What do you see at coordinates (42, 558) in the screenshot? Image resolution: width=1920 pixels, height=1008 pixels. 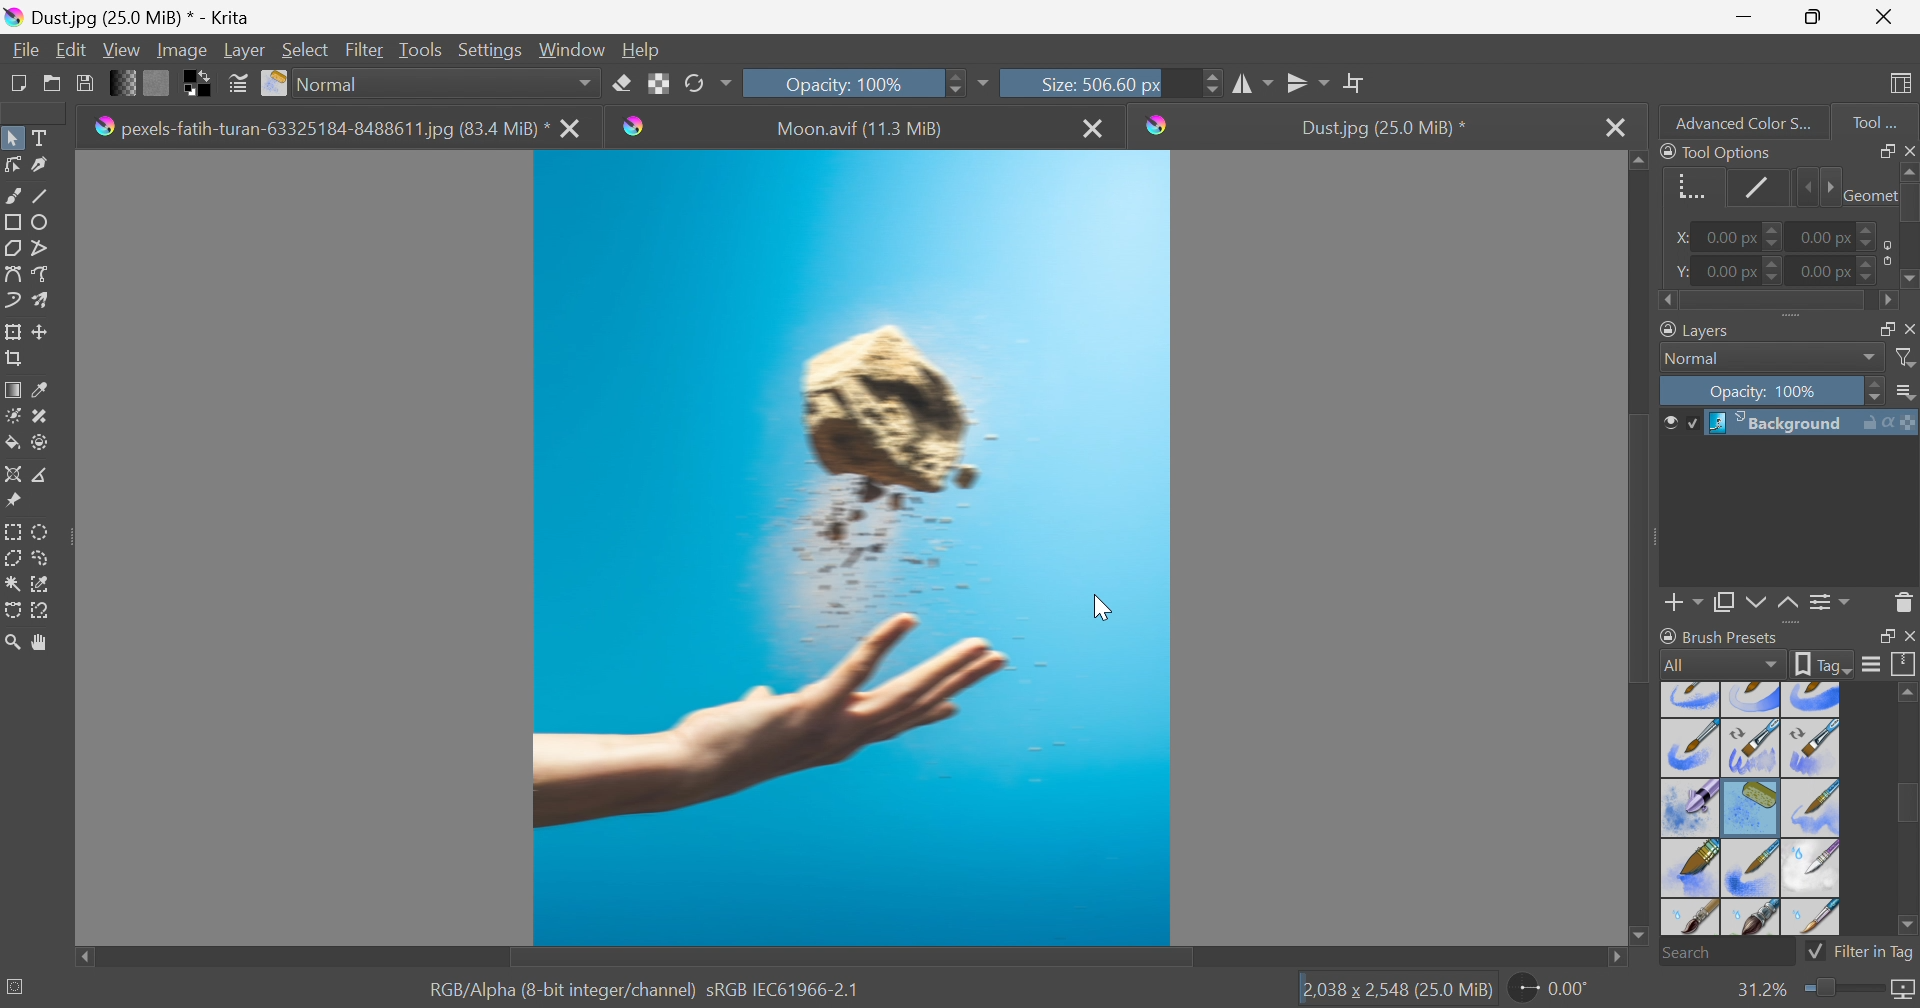 I see `Freehand selection tool` at bounding box center [42, 558].